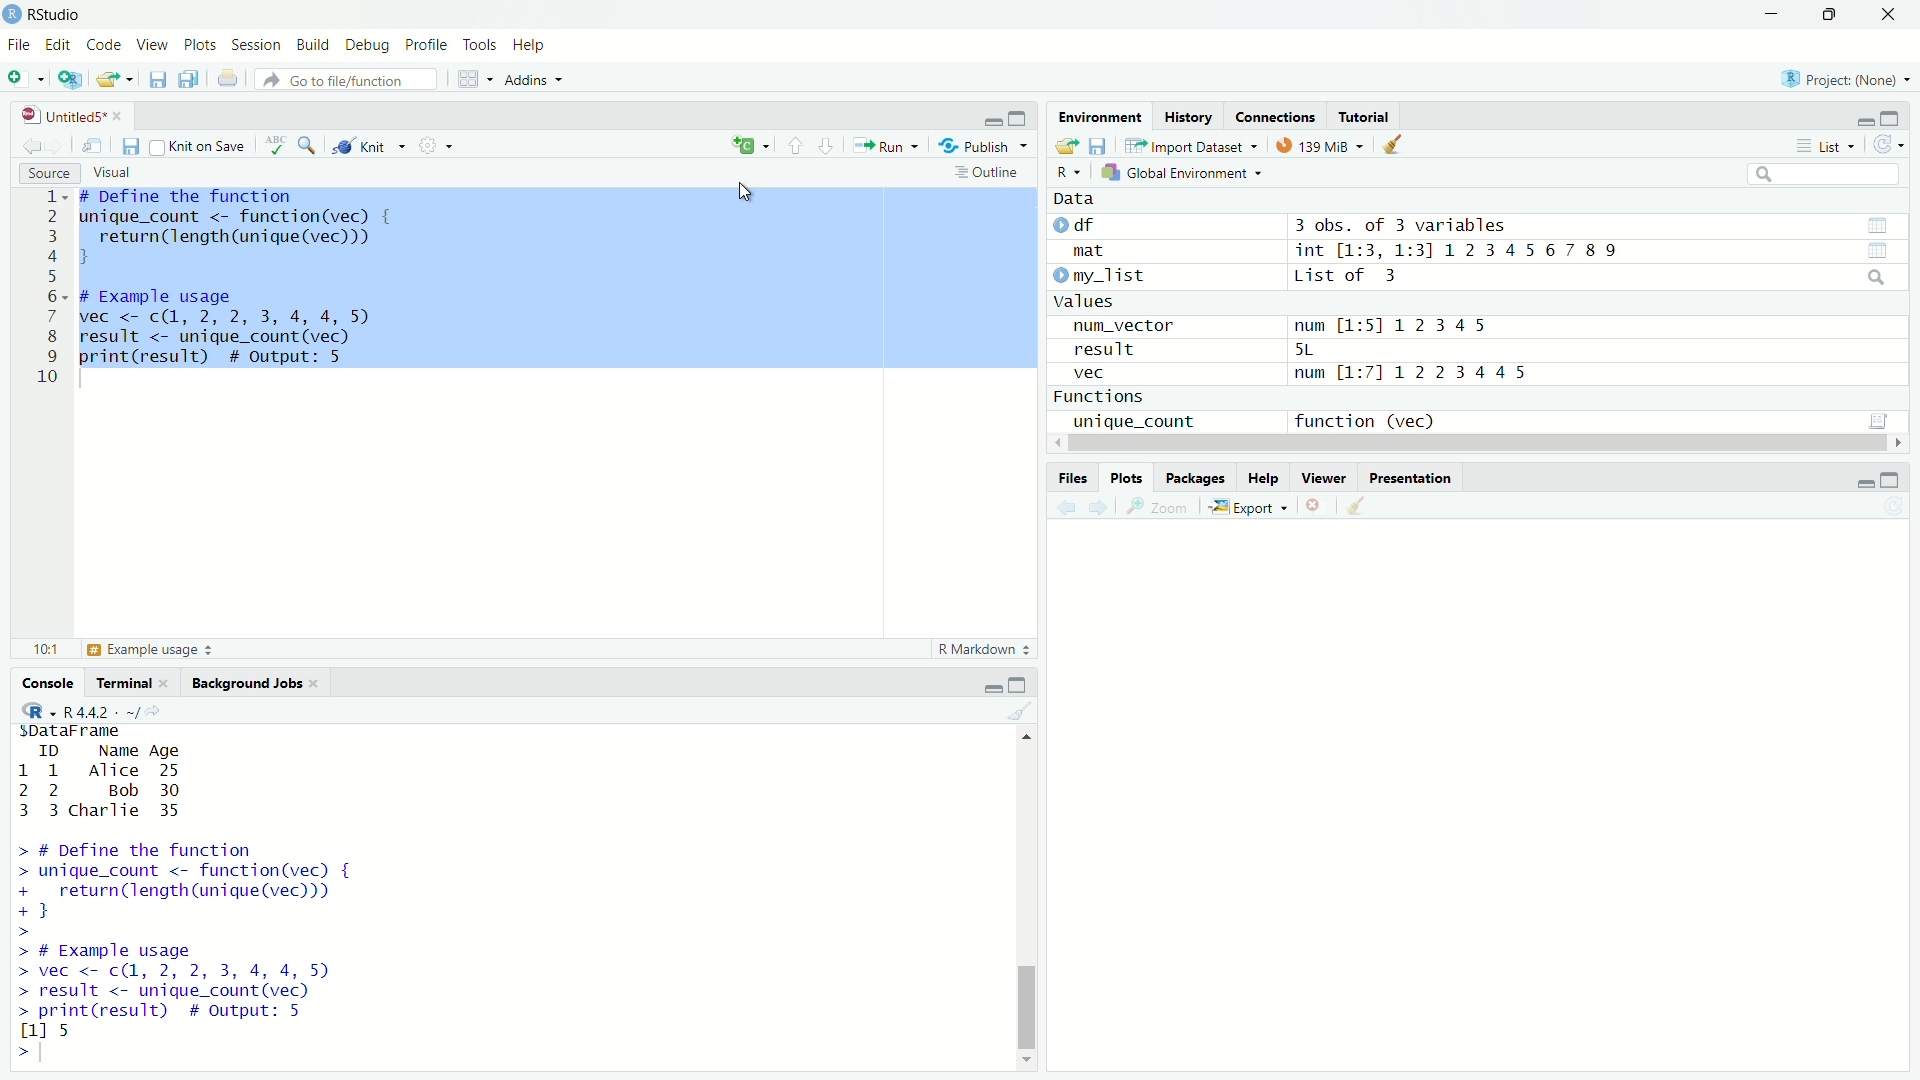 Image resolution: width=1920 pixels, height=1080 pixels. I want to click on save, so click(159, 79).